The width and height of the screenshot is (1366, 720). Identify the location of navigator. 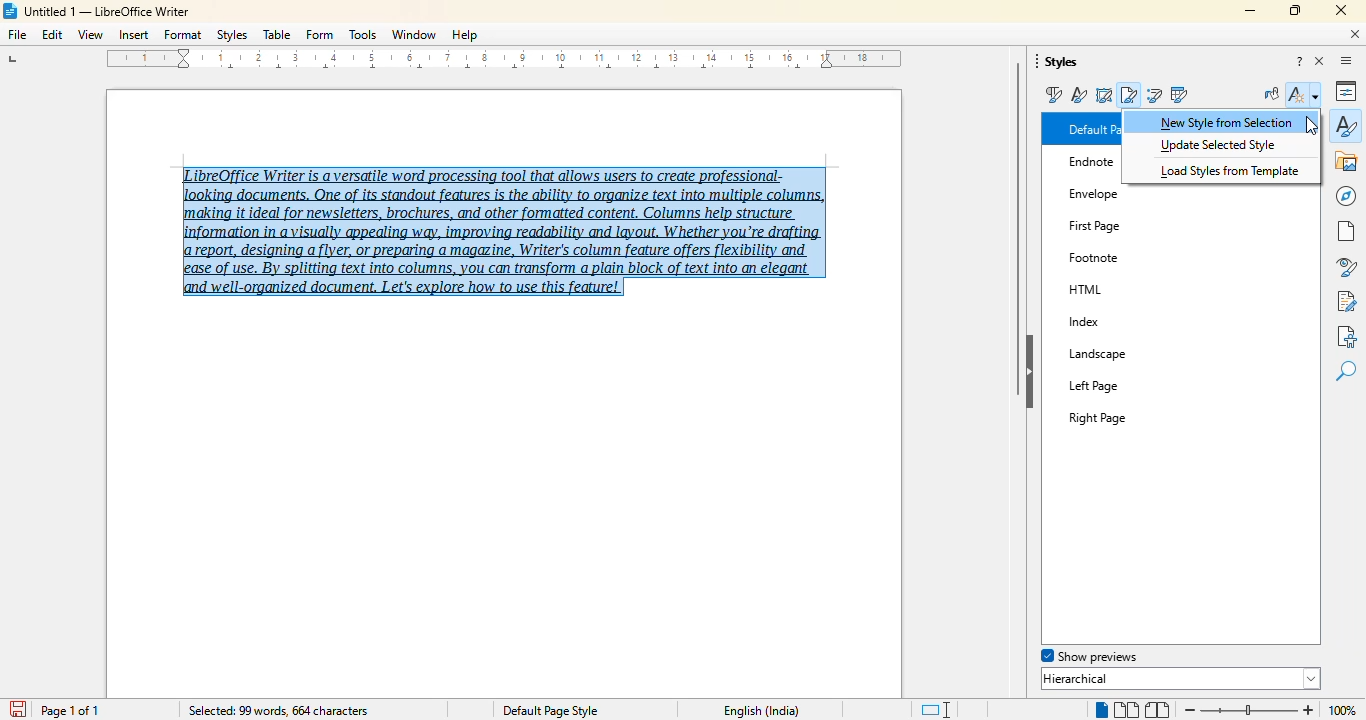
(1343, 199).